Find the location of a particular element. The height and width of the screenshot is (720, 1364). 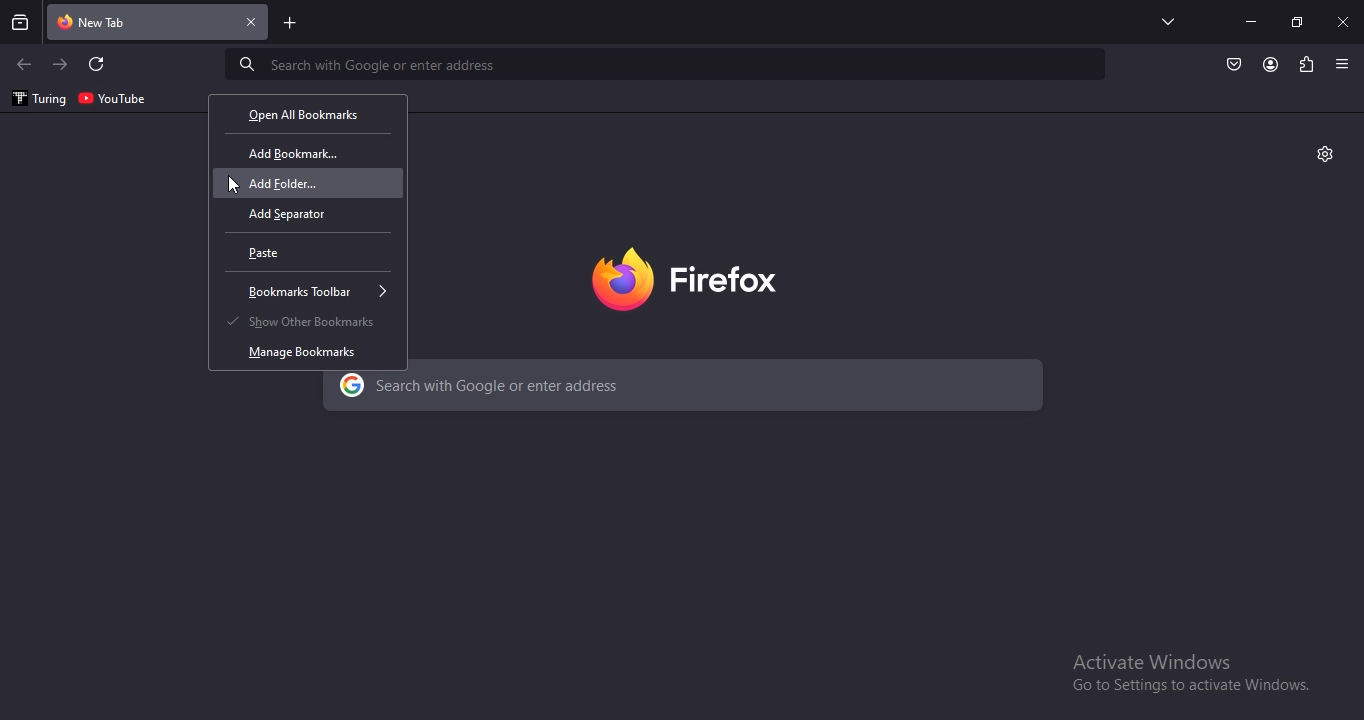

Search with Google or enter address is located at coordinates (365, 66).